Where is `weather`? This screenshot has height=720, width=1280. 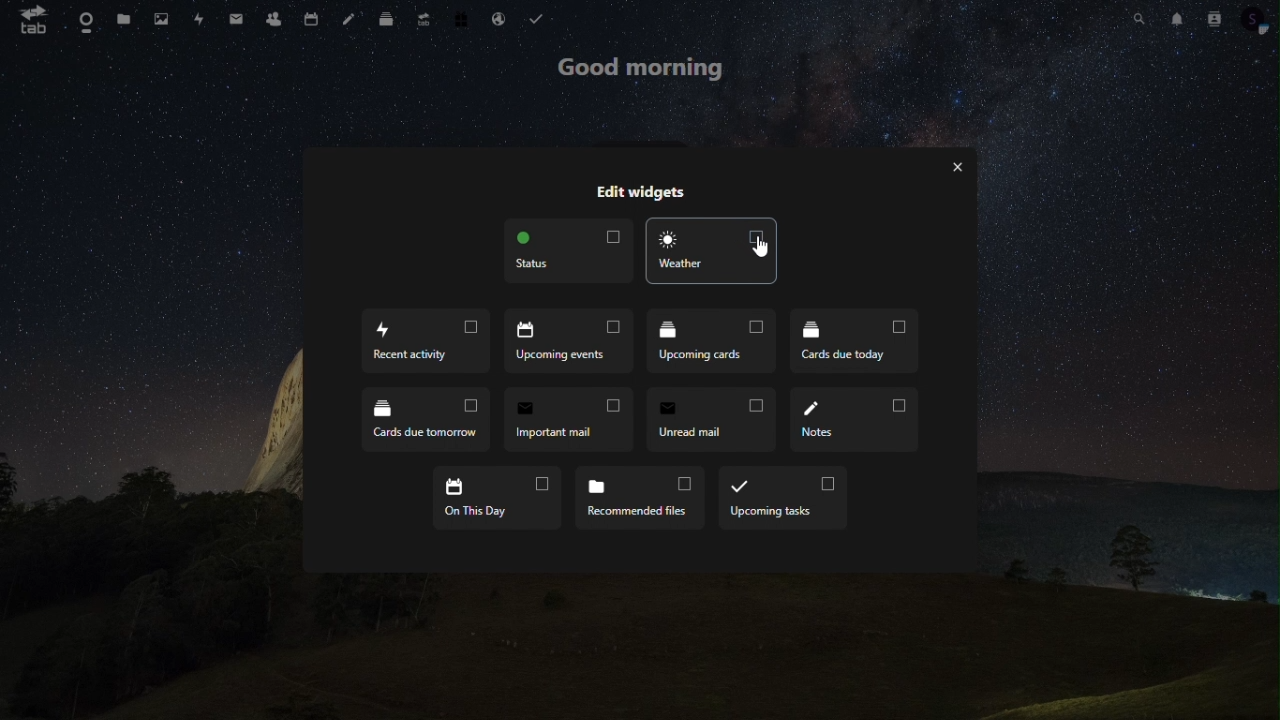 weather is located at coordinates (716, 255).